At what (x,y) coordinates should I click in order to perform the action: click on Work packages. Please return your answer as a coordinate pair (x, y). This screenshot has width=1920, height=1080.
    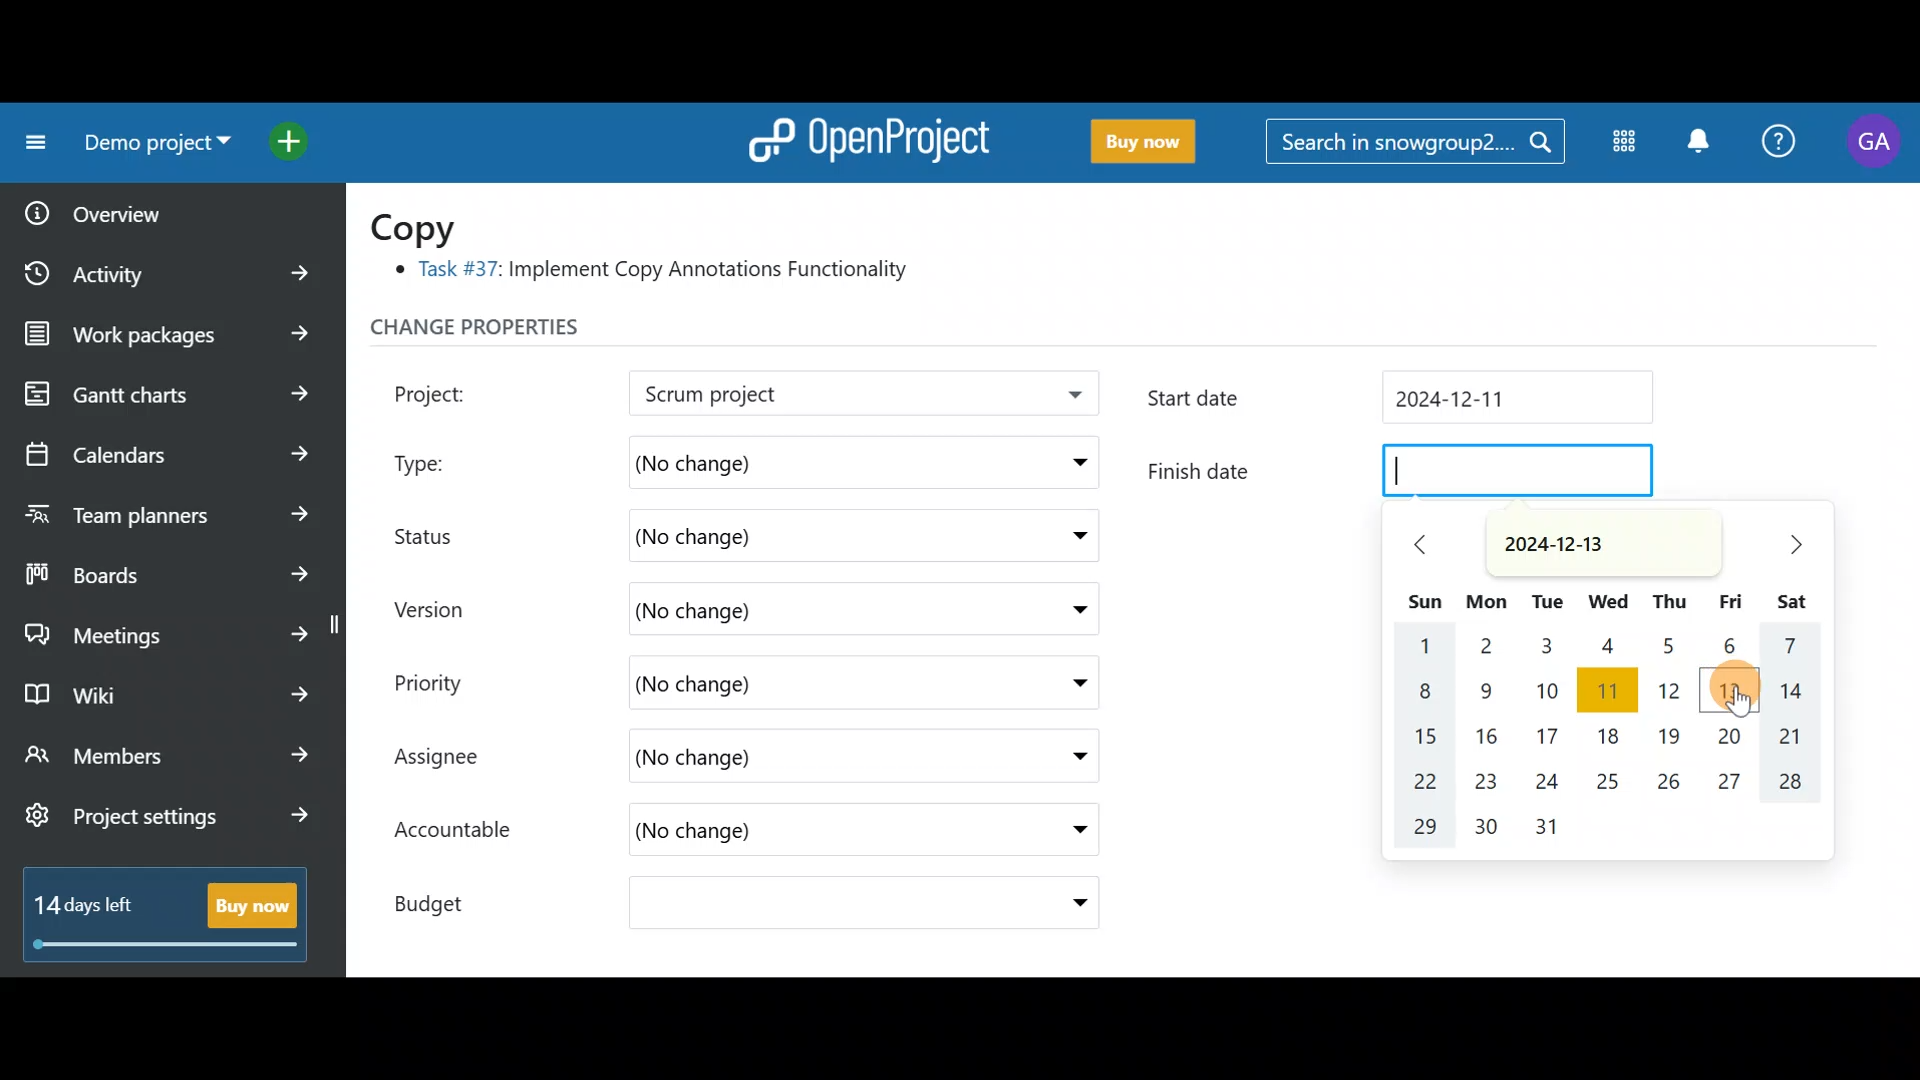
    Looking at the image, I should click on (172, 334).